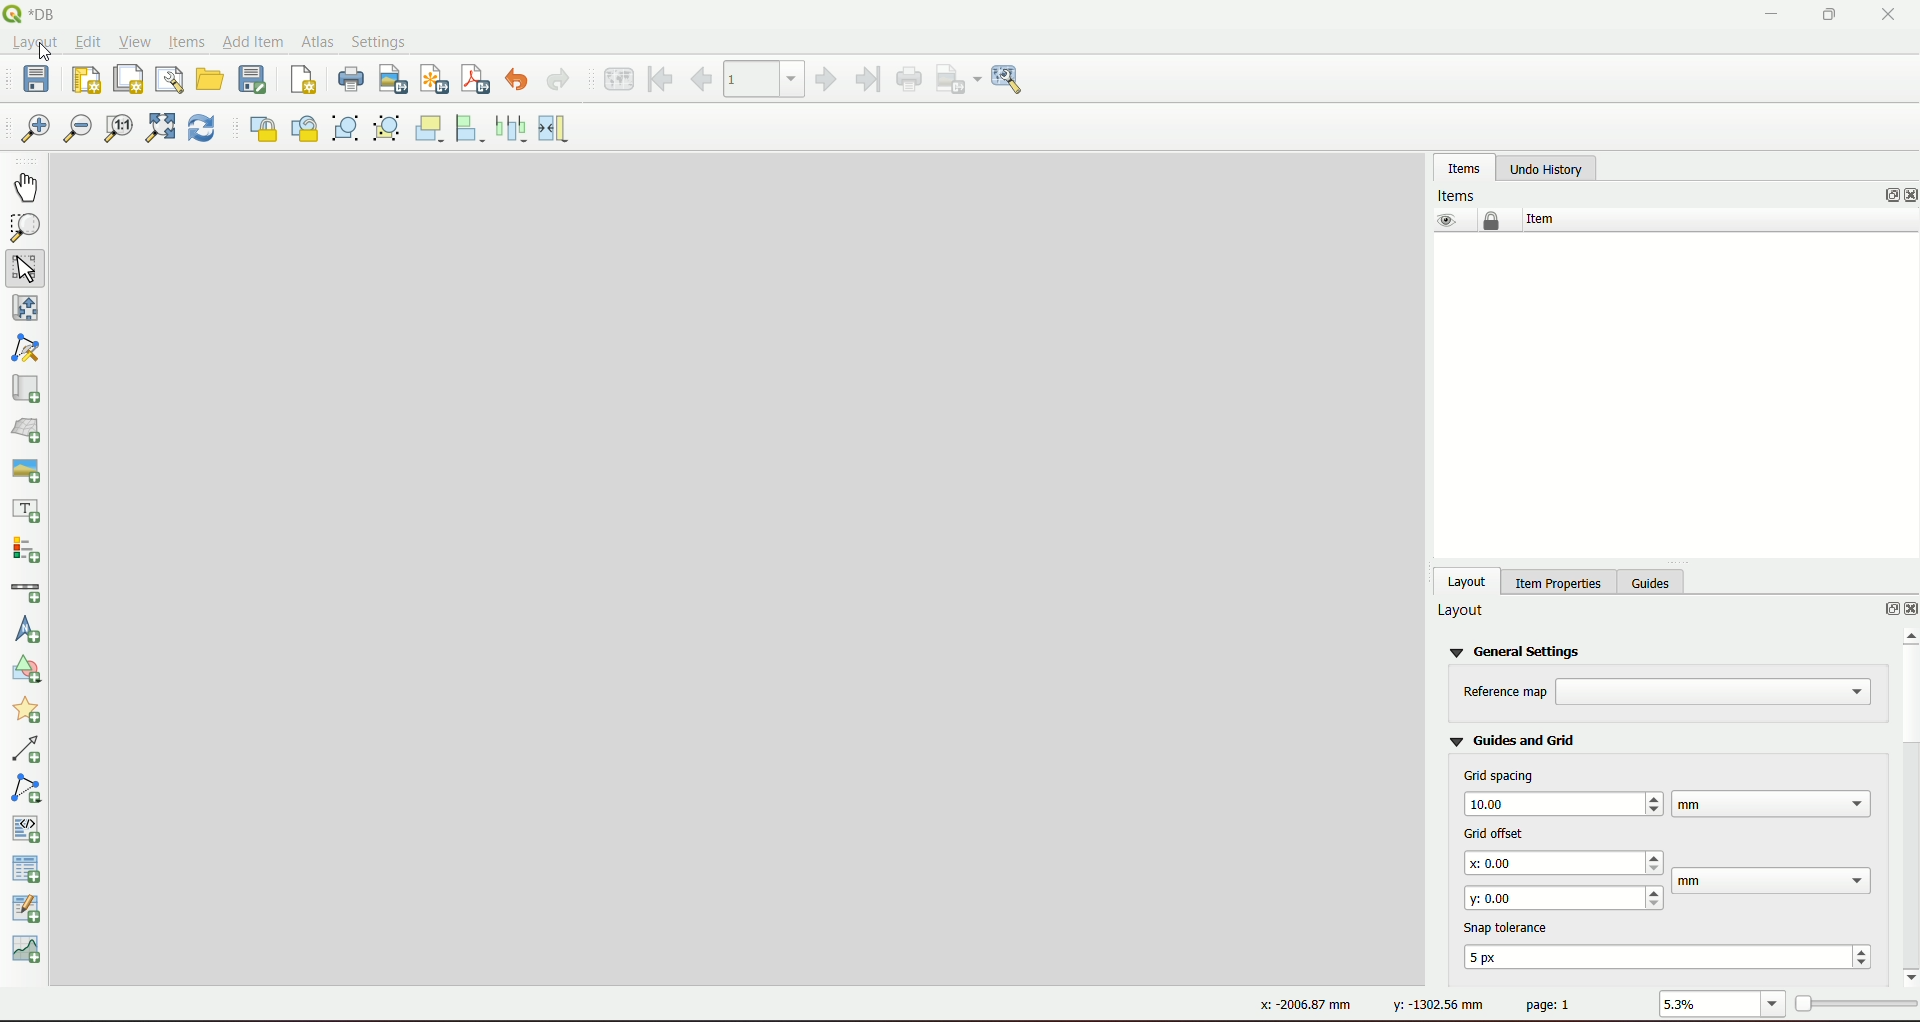 The width and height of the screenshot is (1920, 1022). I want to click on text box, so click(1771, 803).